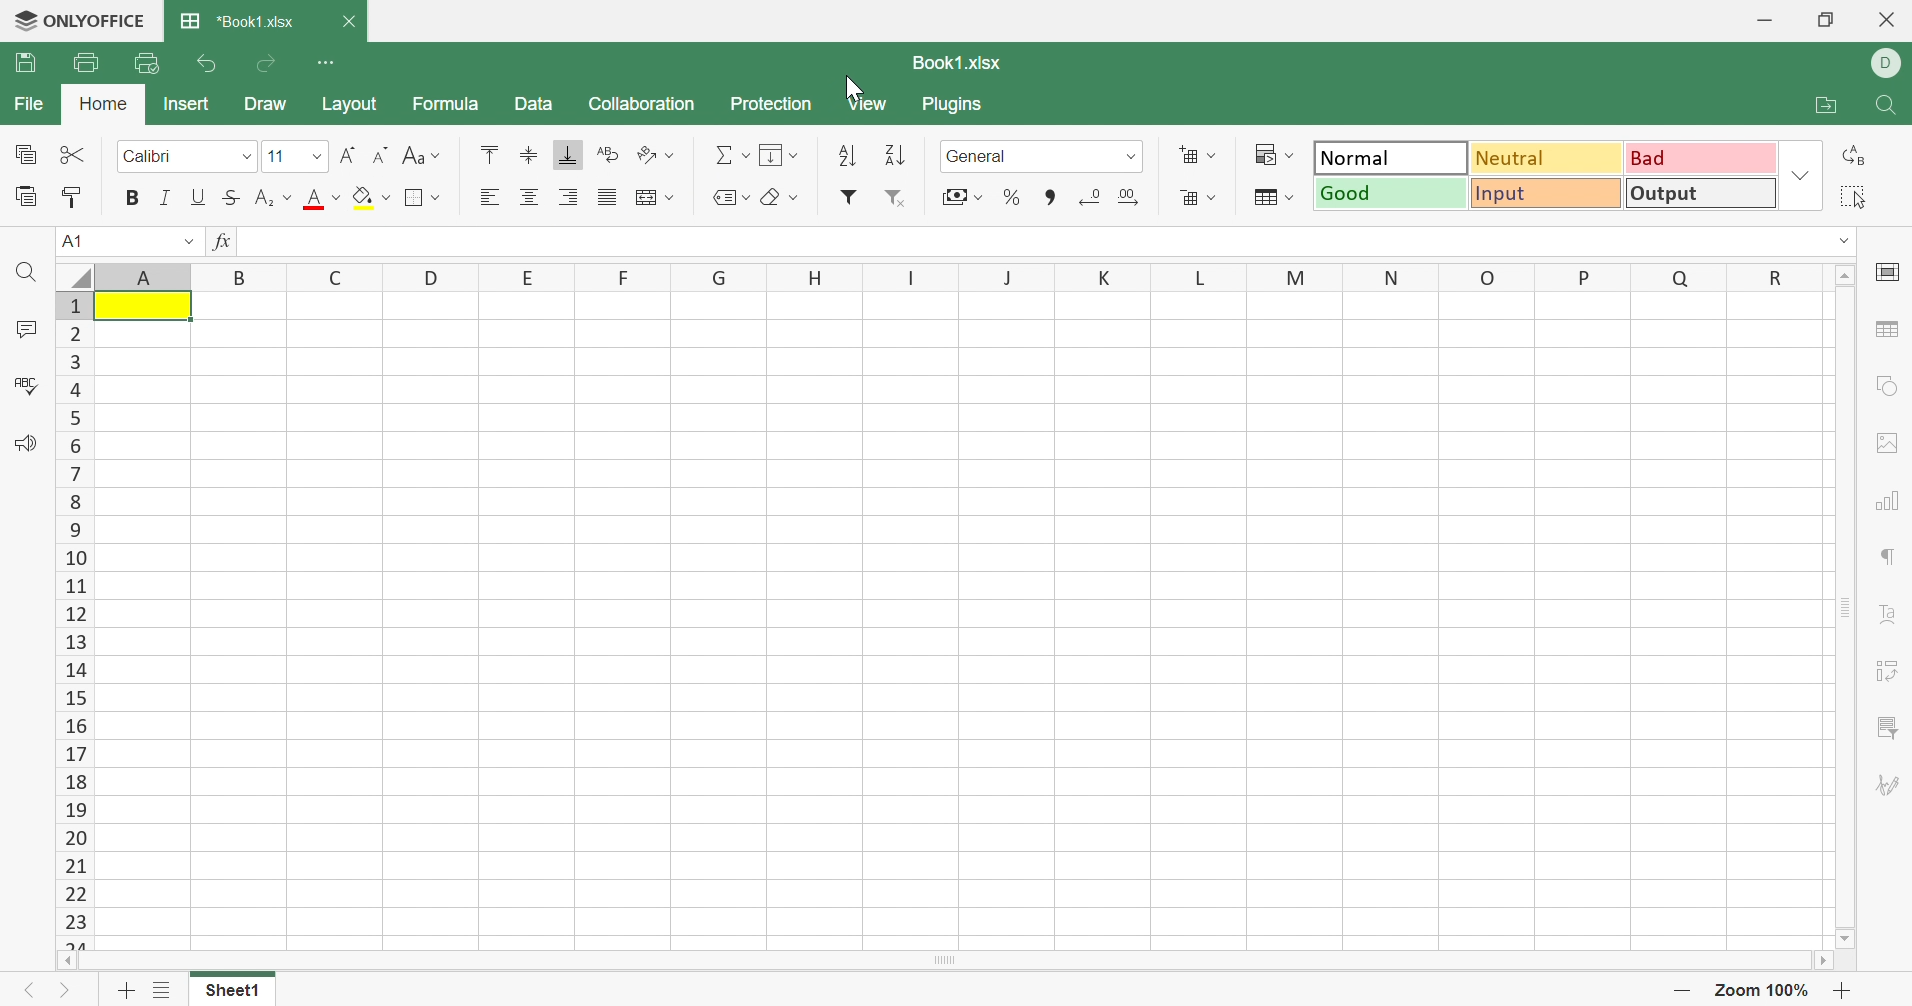  Describe the element at coordinates (85, 60) in the screenshot. I see `Print` at that location.